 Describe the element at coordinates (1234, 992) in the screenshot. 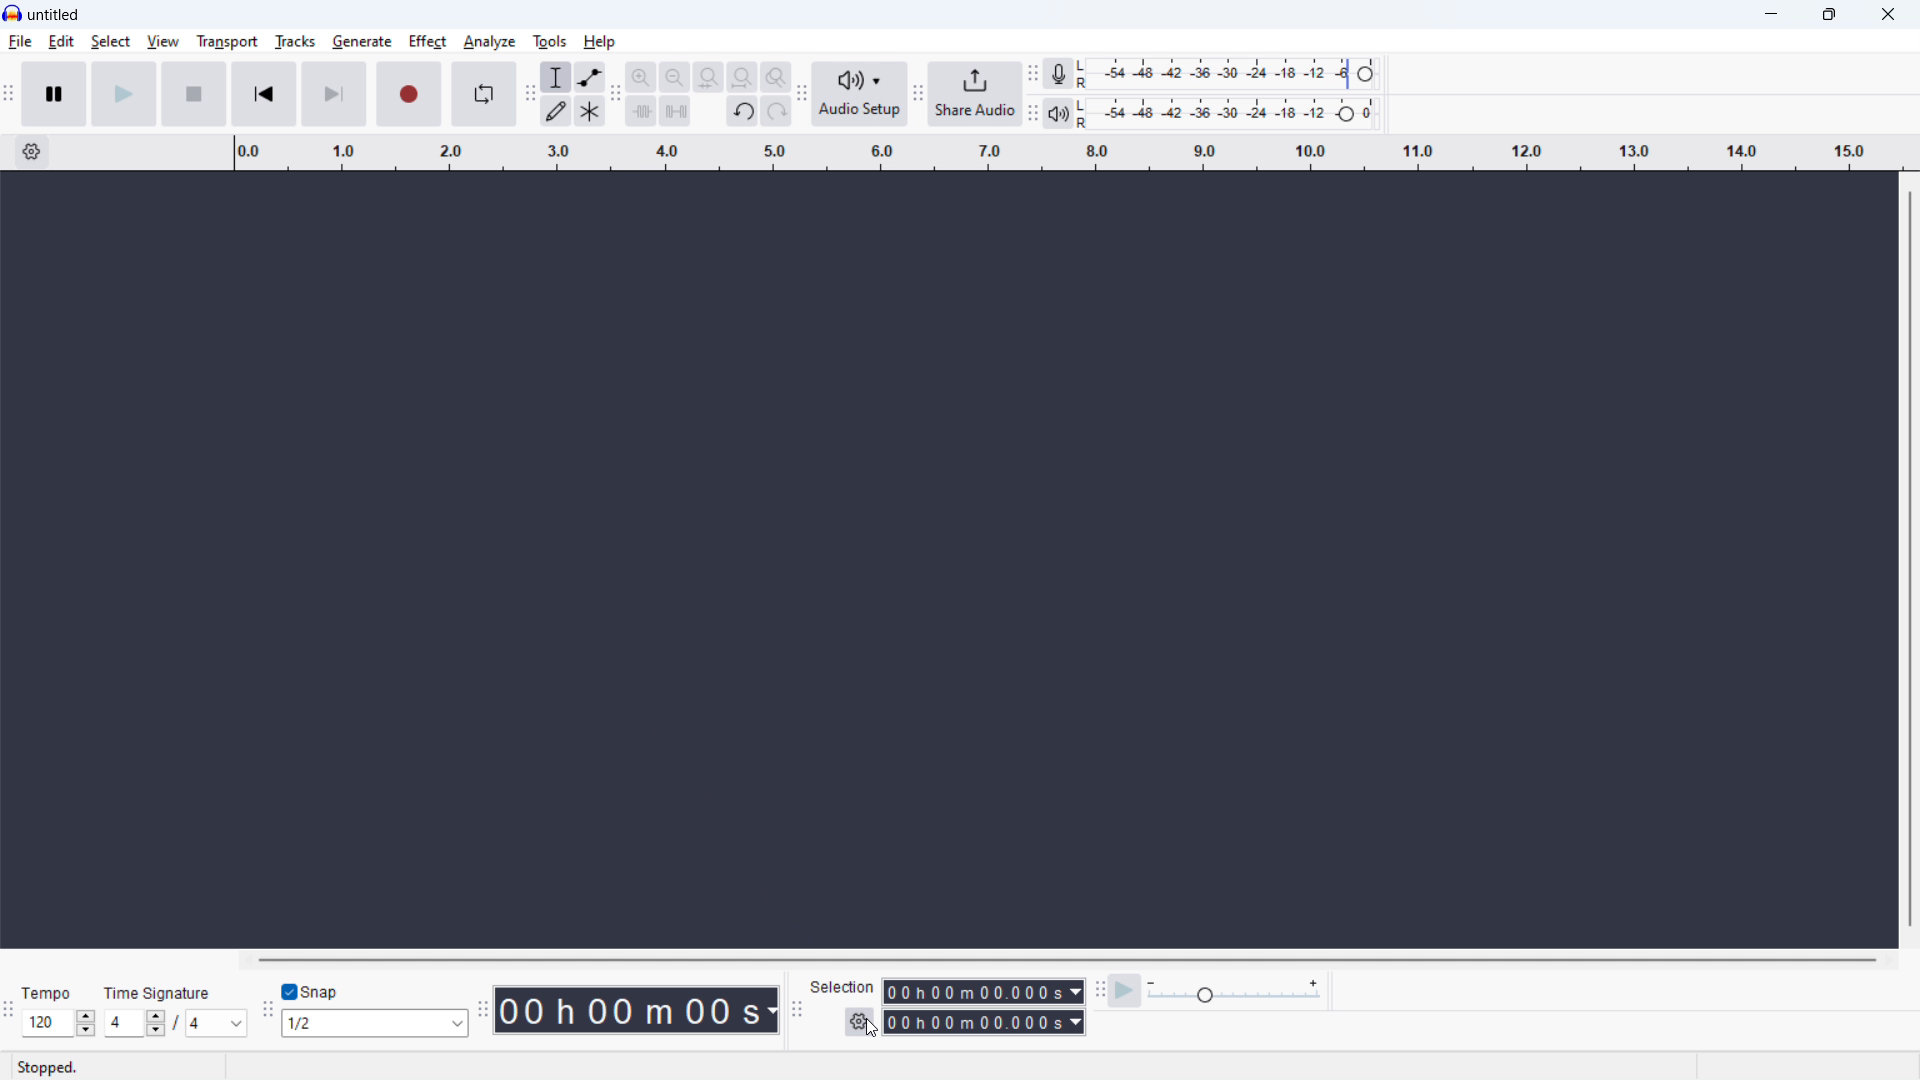

I see `playback speed` at that location.